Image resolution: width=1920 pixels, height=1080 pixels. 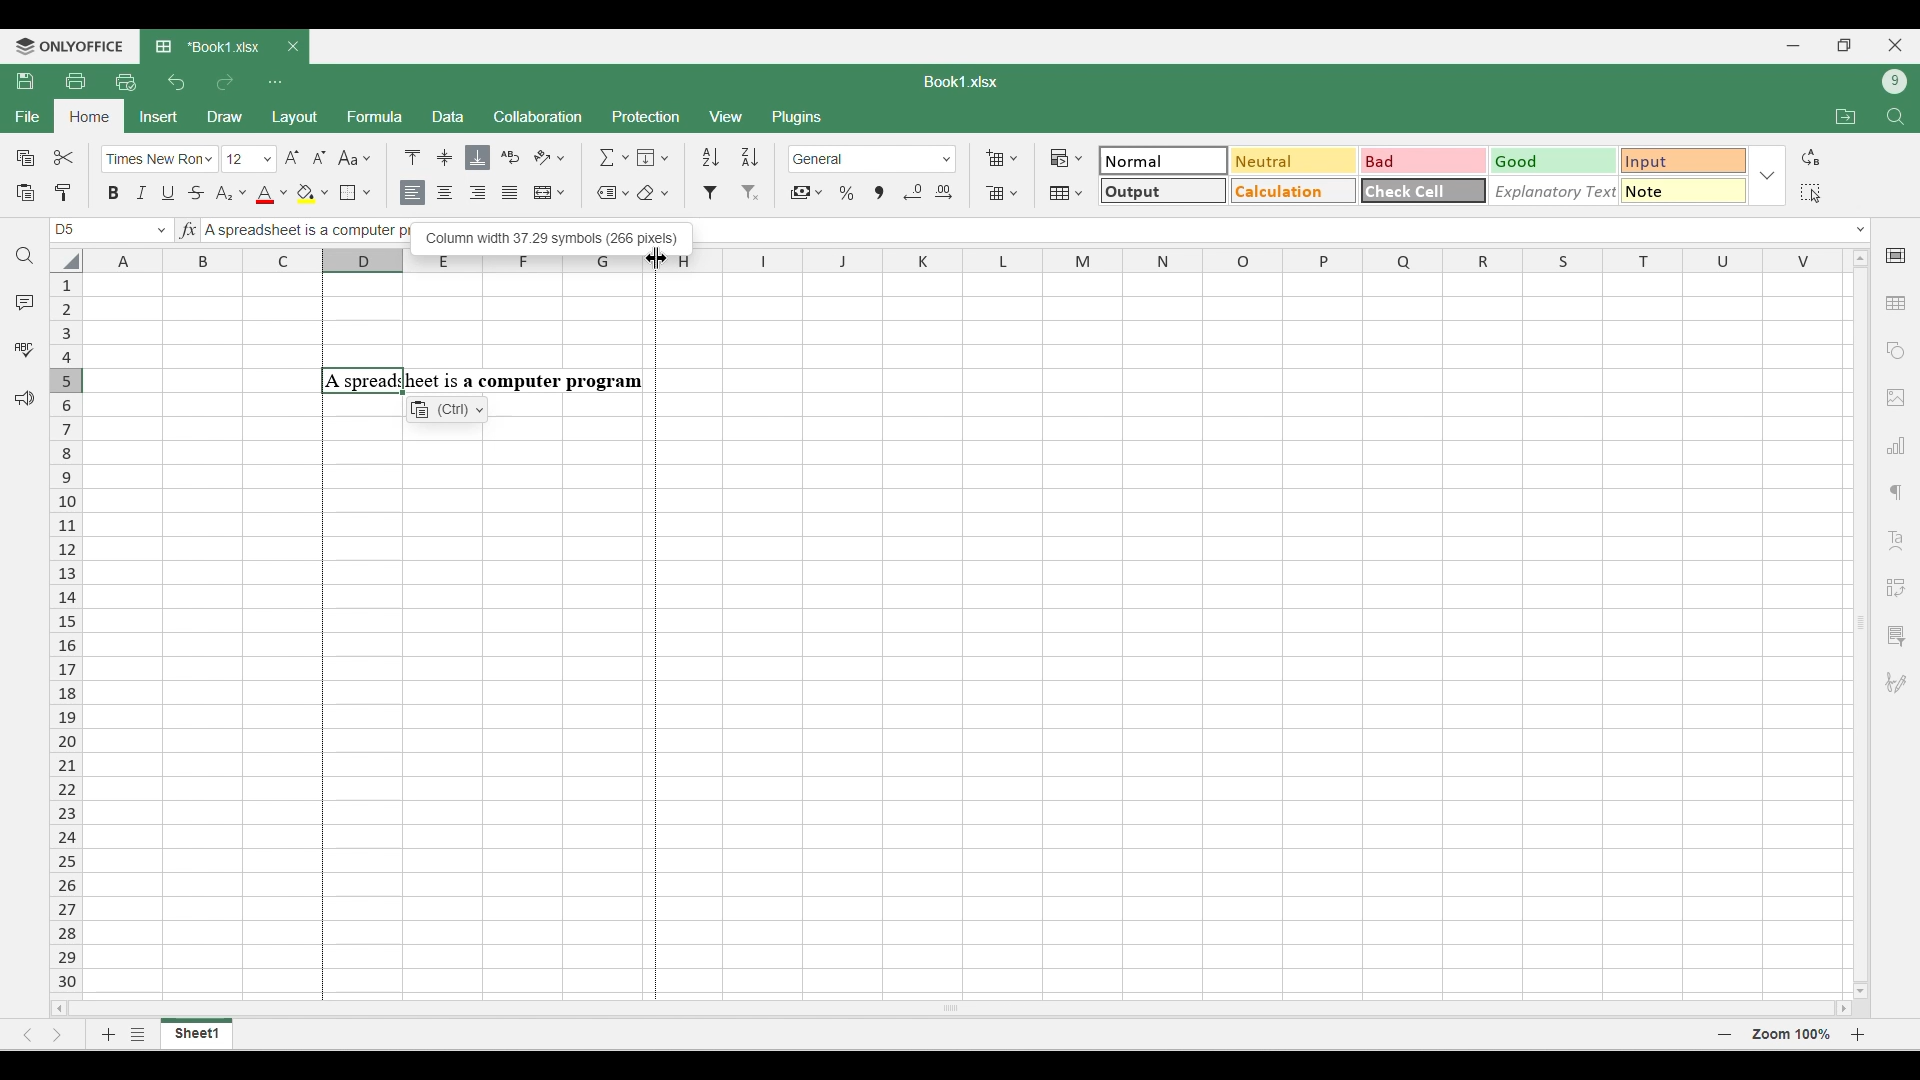 I want to click on ONLYOFFICE's software logo, so click(x=70, y=47).